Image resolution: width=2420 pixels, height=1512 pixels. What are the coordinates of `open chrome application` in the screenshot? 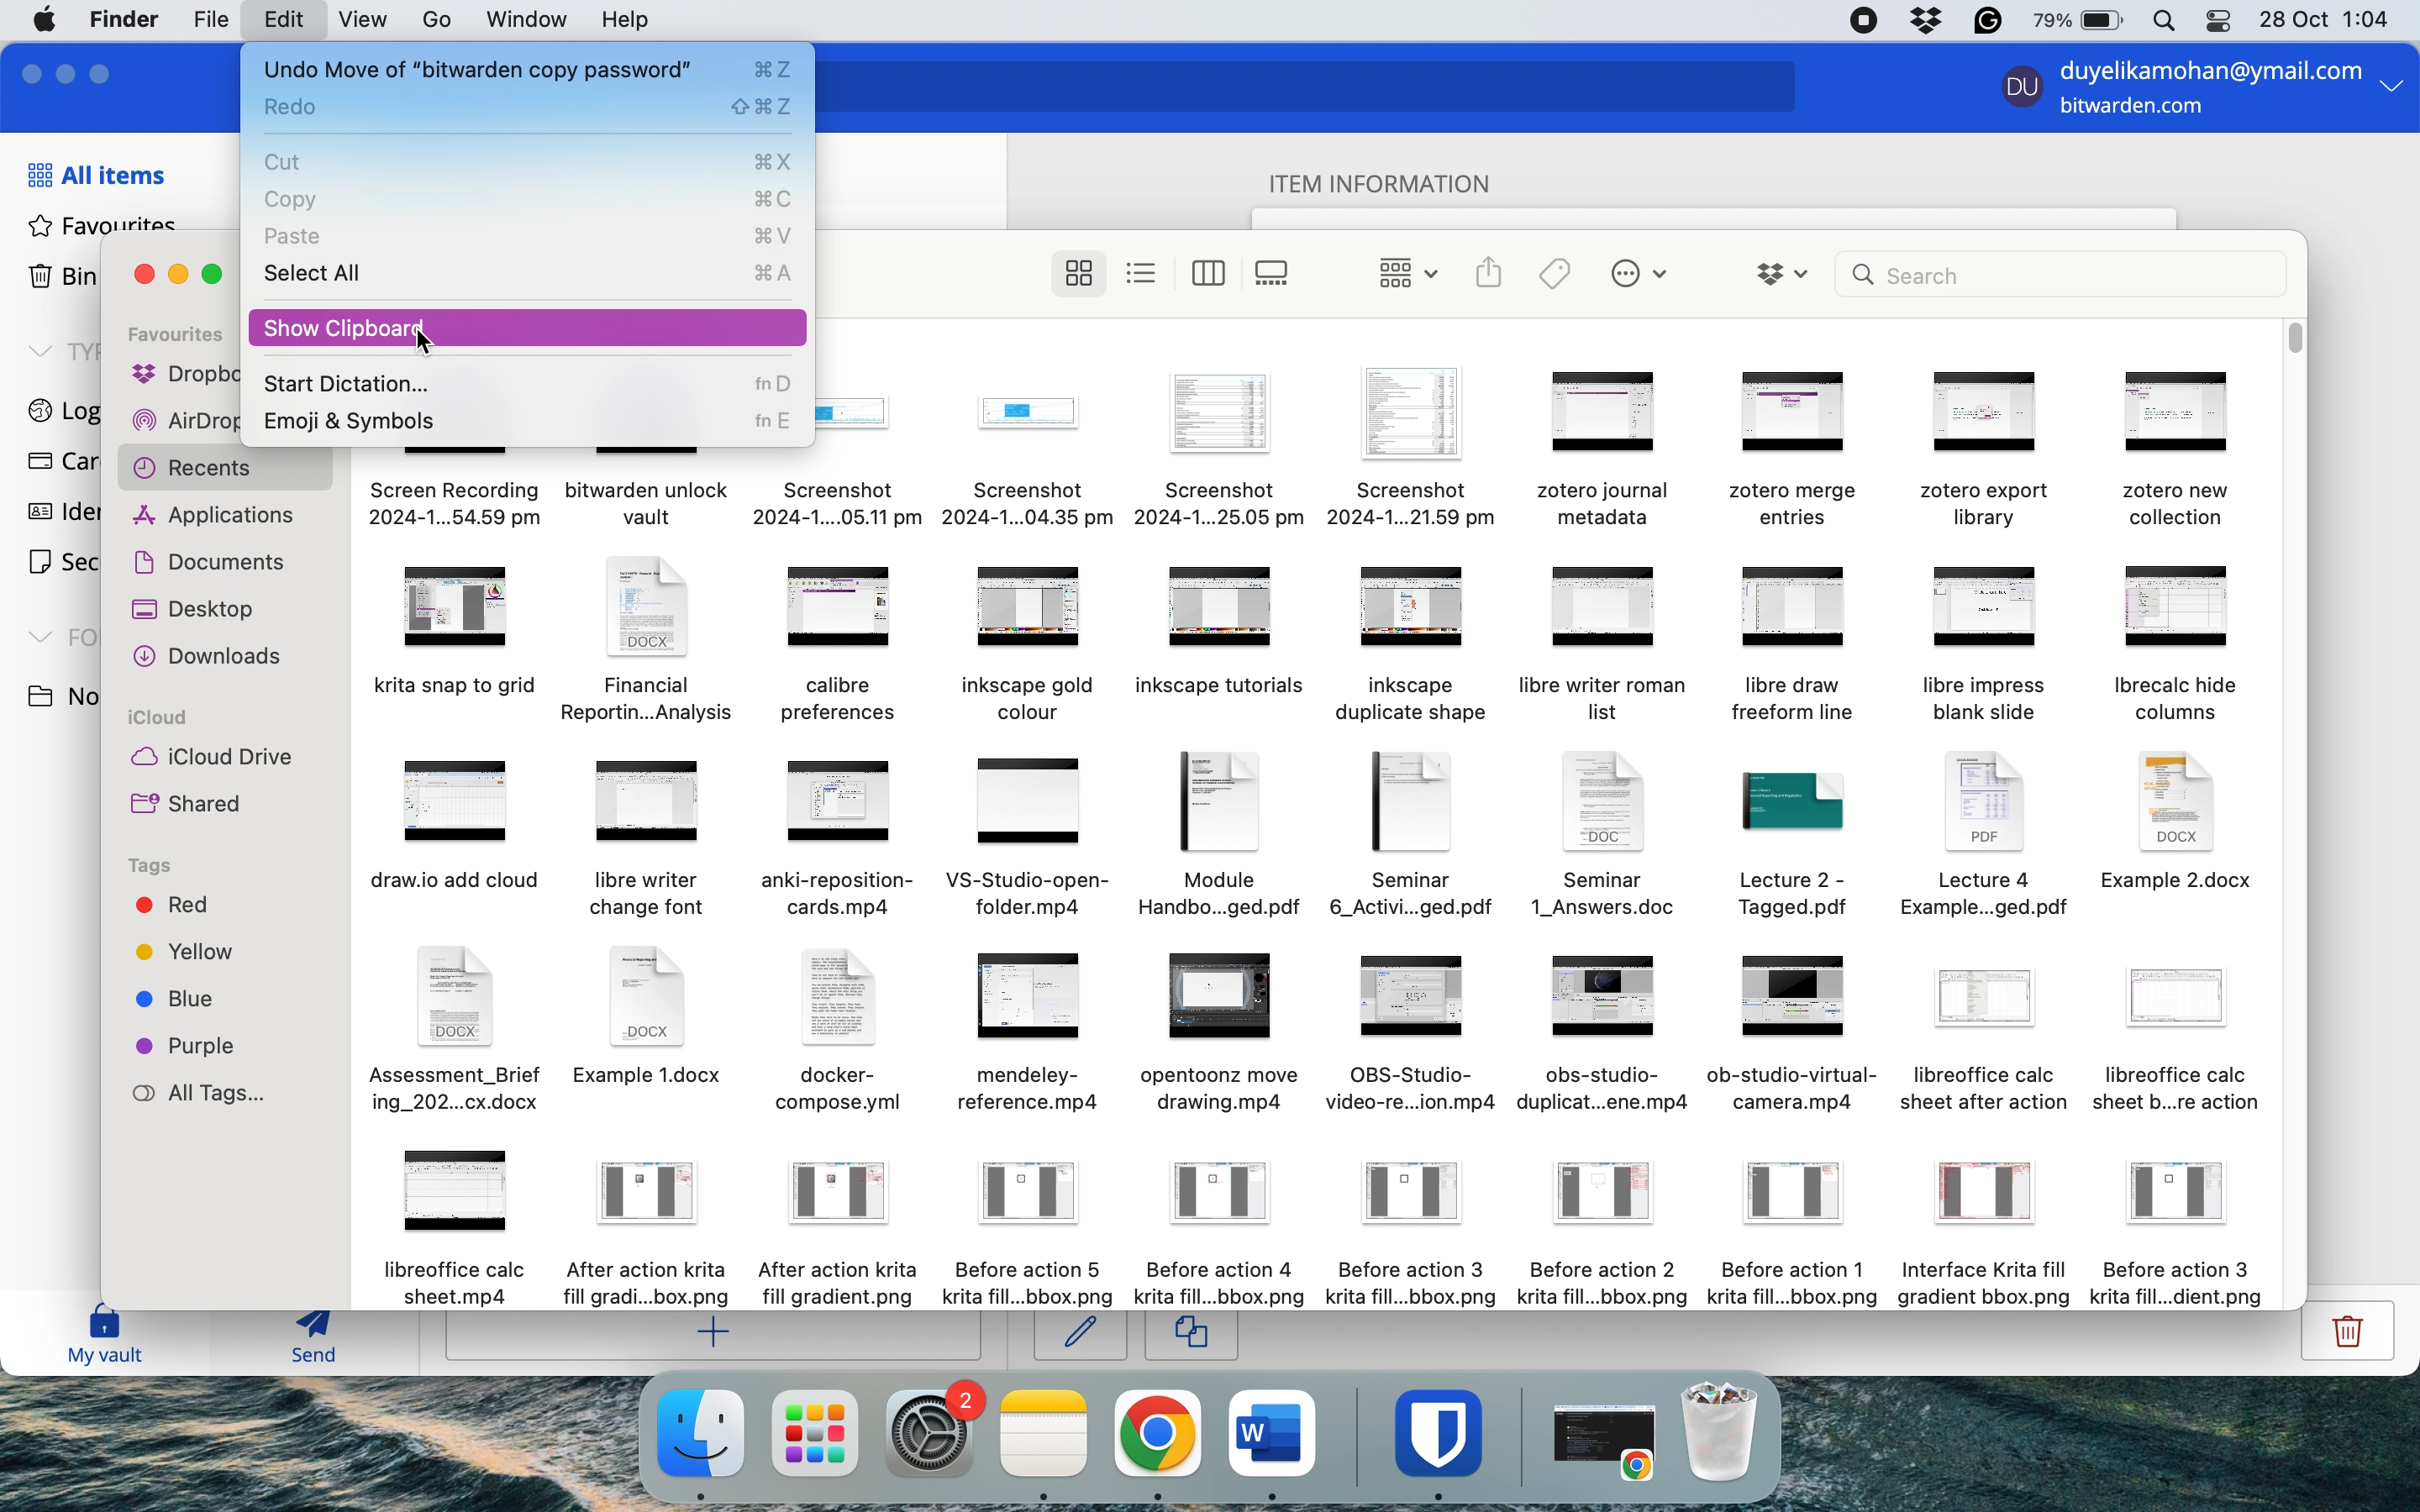 It's located at (1610, 1443).